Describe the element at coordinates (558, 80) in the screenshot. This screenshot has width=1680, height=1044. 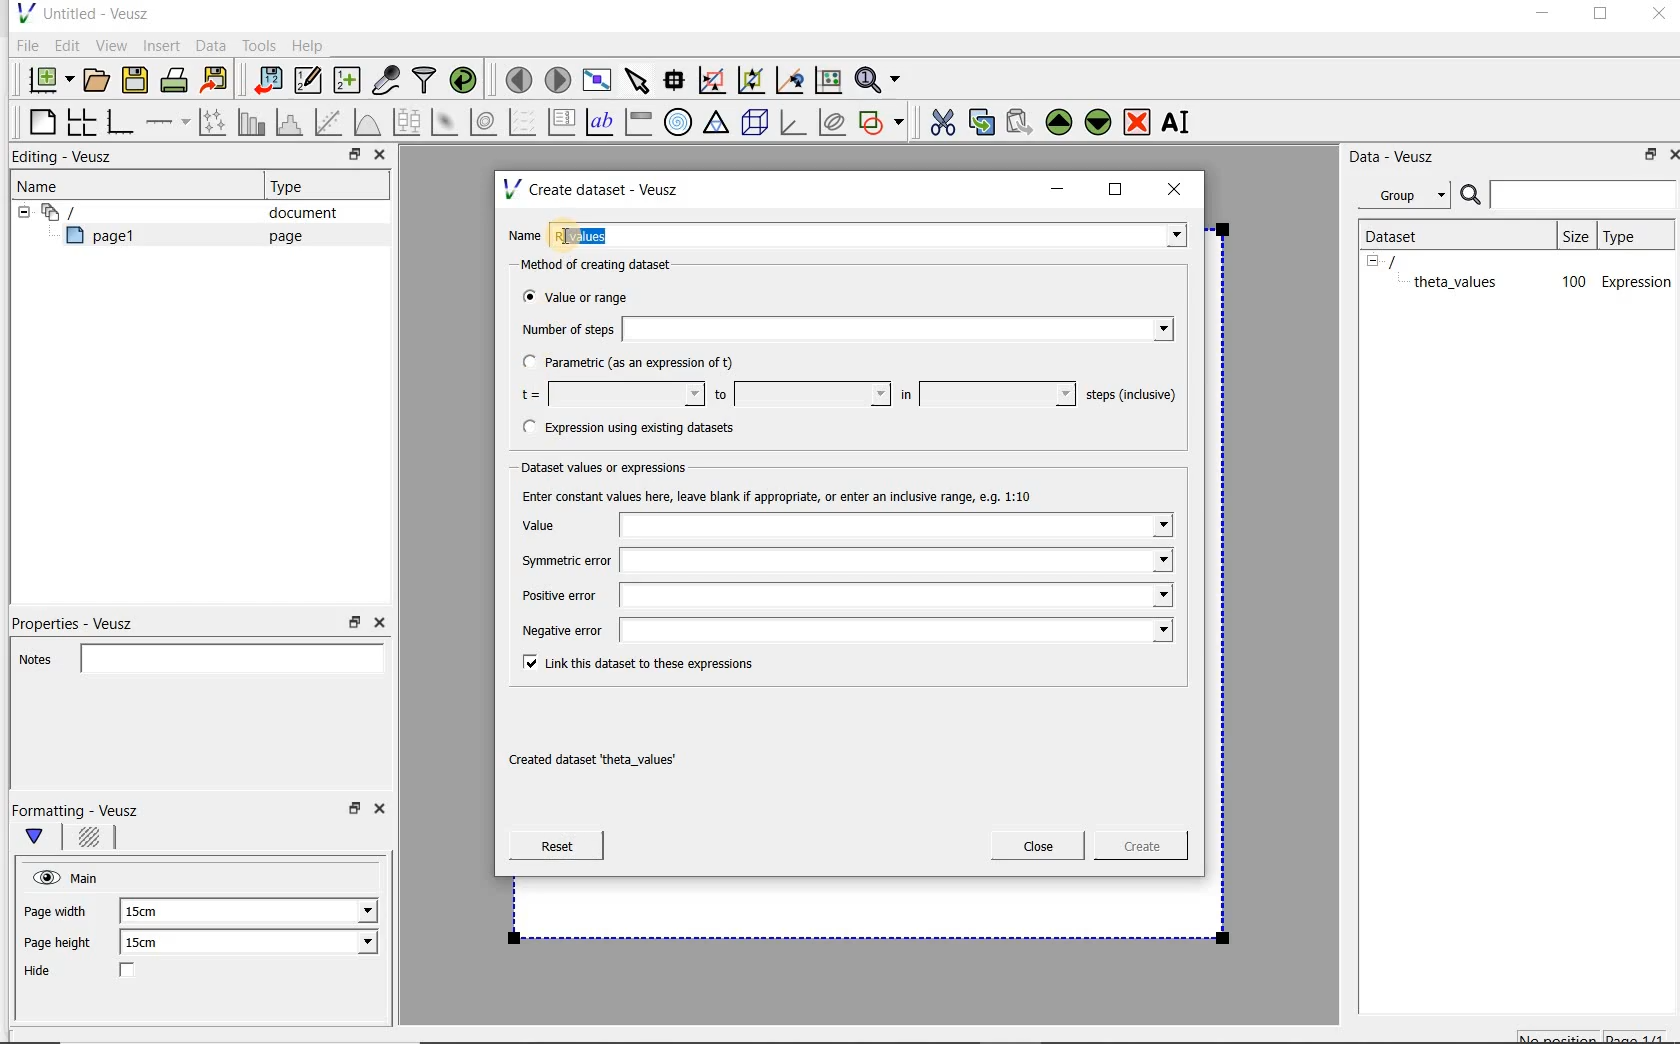
I see `move to the next page` at that location.